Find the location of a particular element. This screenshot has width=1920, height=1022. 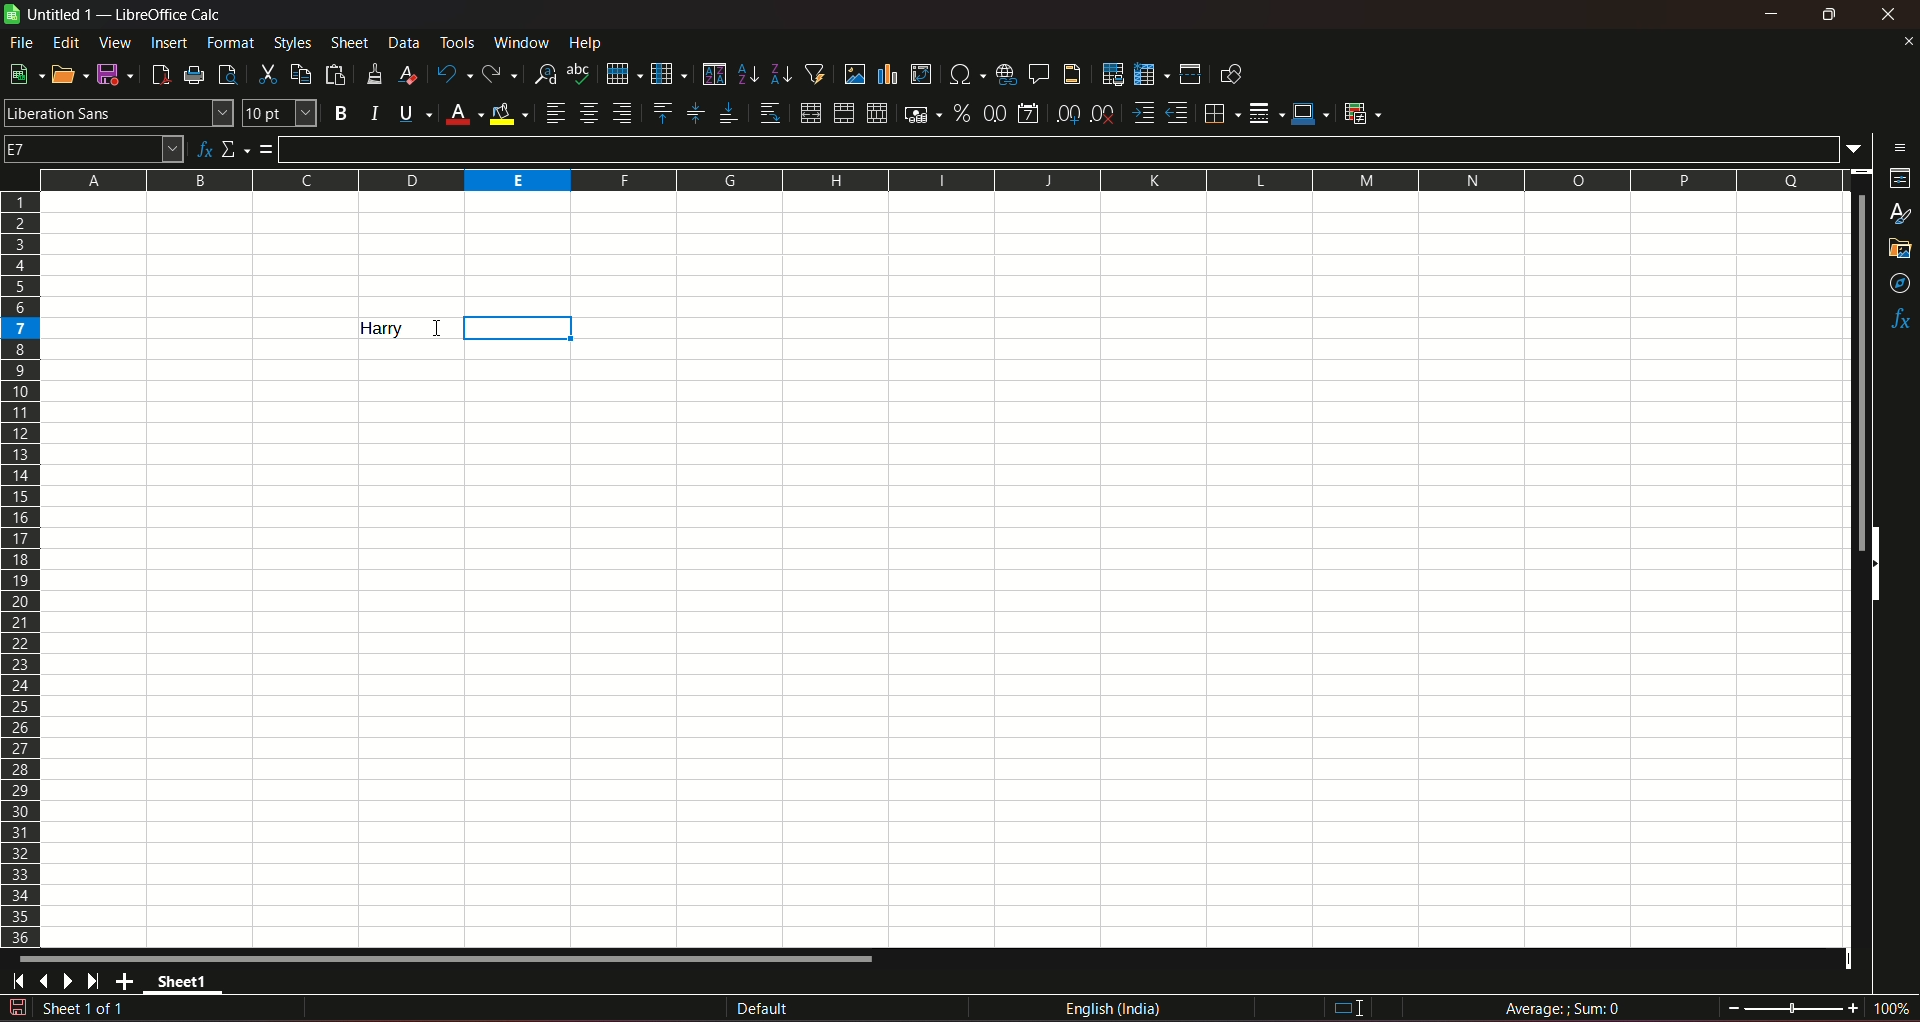

increase indent is located at coordinates (1141, 113).